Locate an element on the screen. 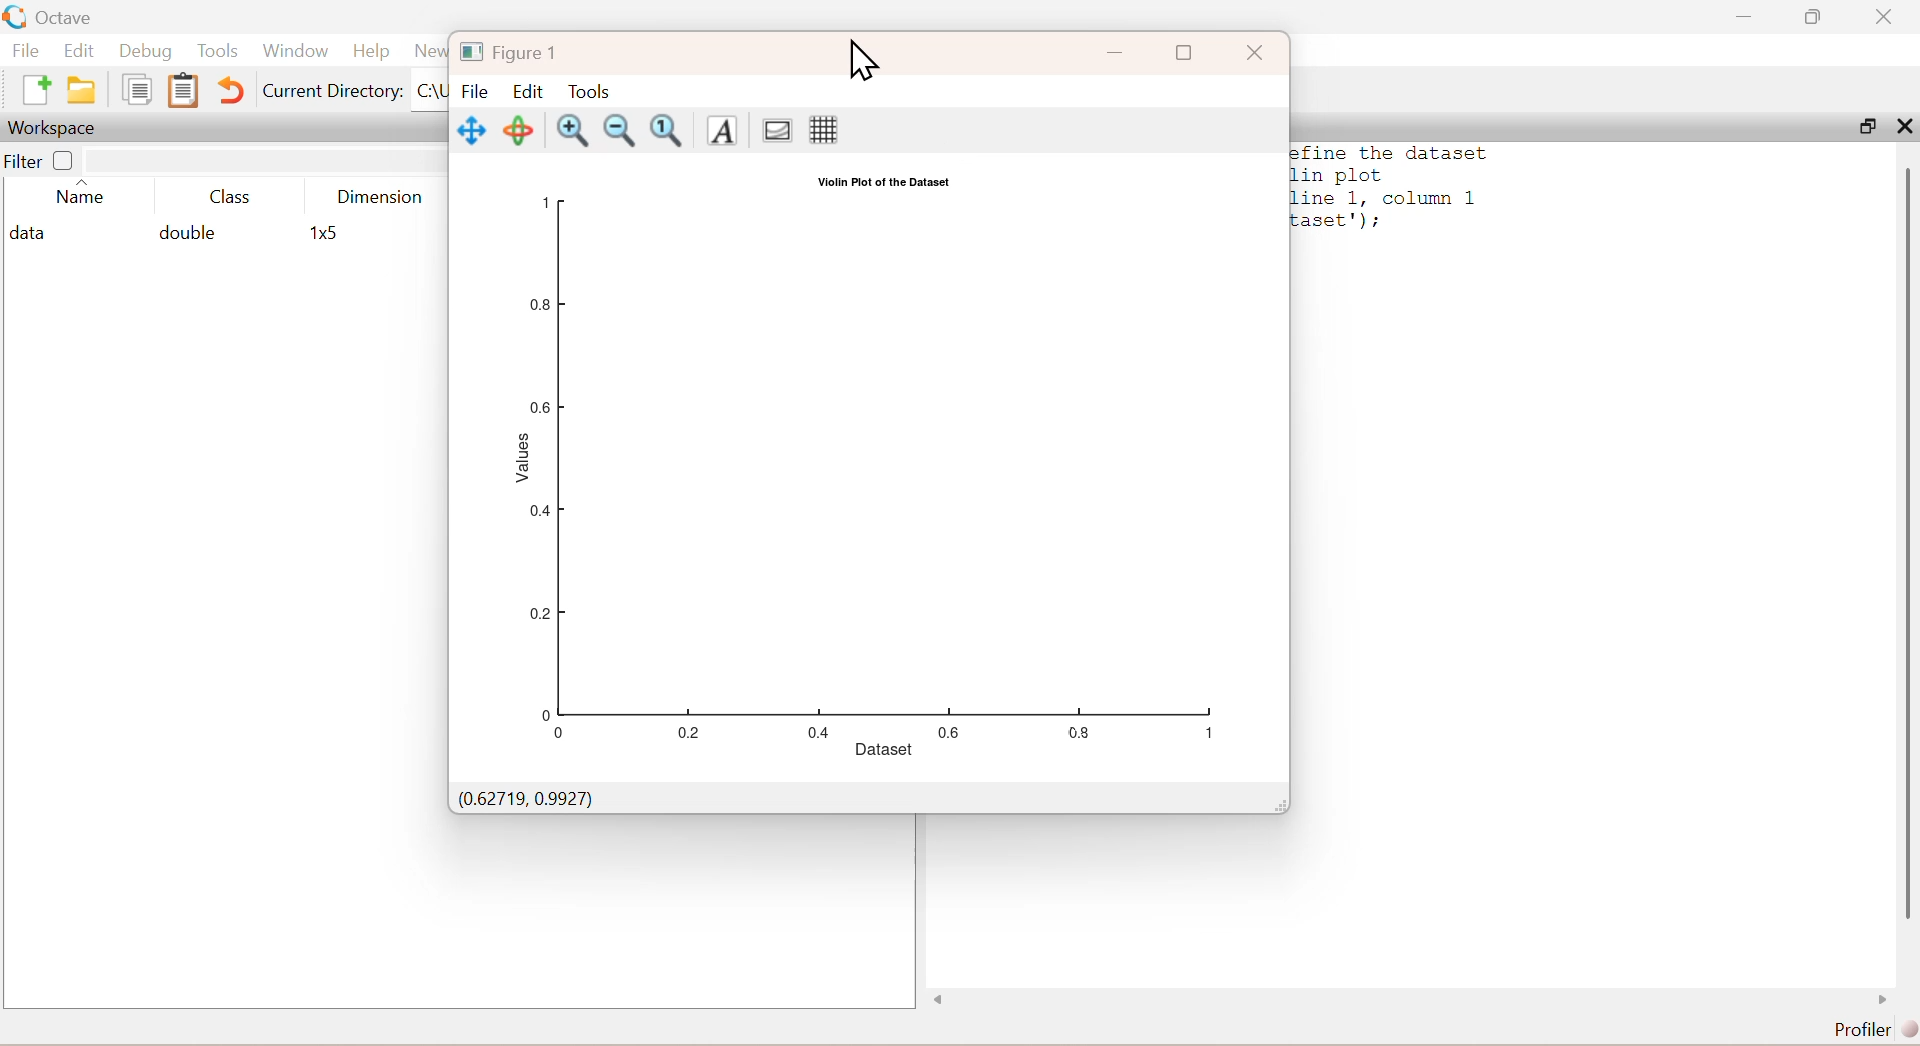  maximise is located at coordinates (1814, 16).